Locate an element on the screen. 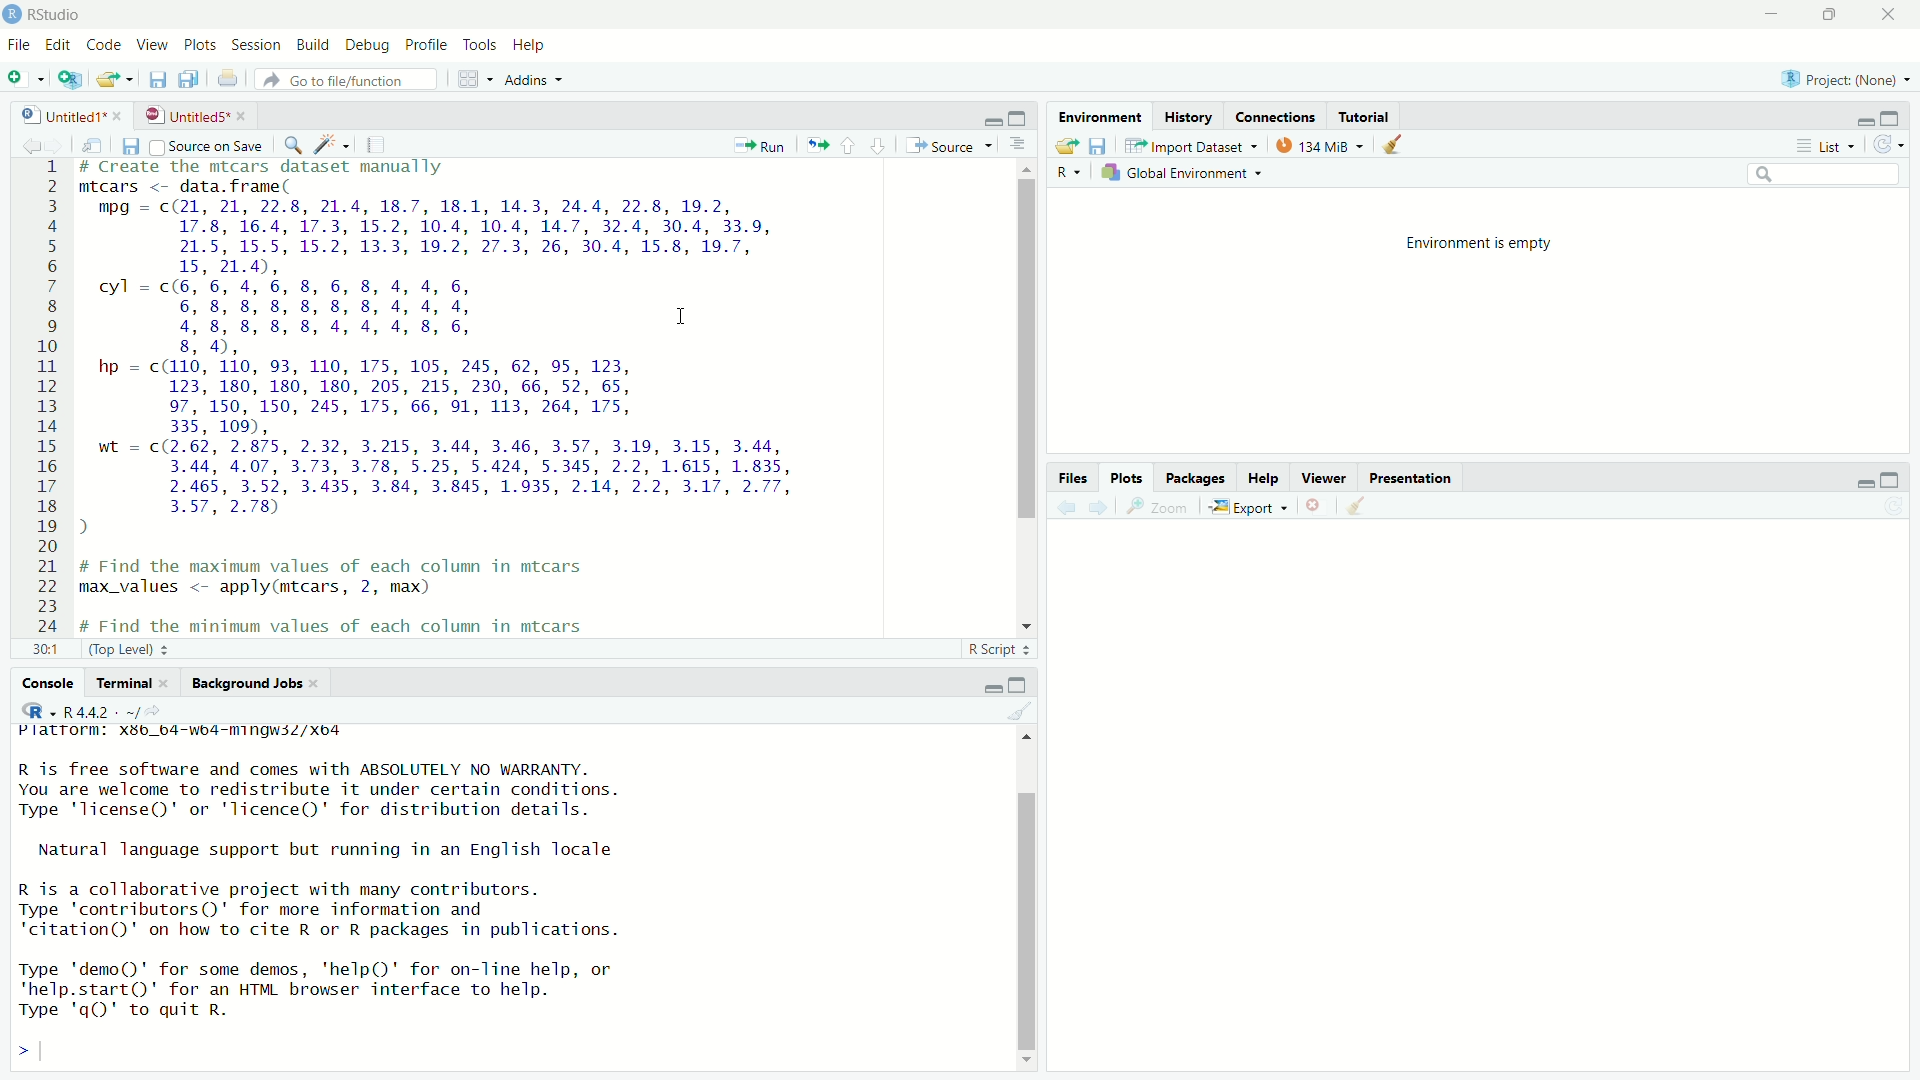 Image resolution: width=1920 pixels, height=1080 pixels. «3 Export + is located at coordinates (1251, 506).